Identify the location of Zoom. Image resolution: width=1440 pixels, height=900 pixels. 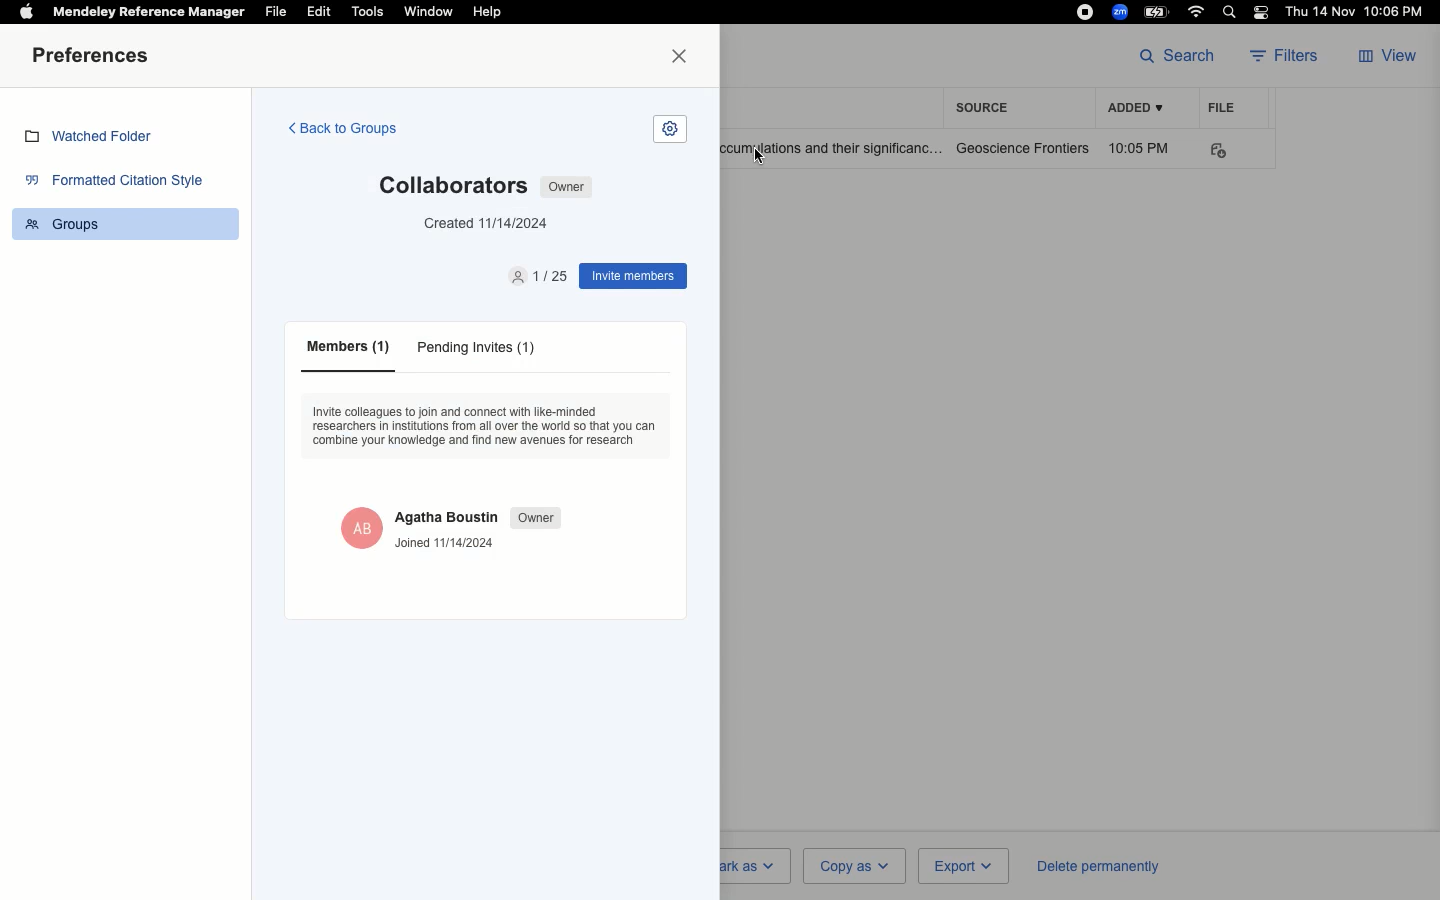
(1121, 12).